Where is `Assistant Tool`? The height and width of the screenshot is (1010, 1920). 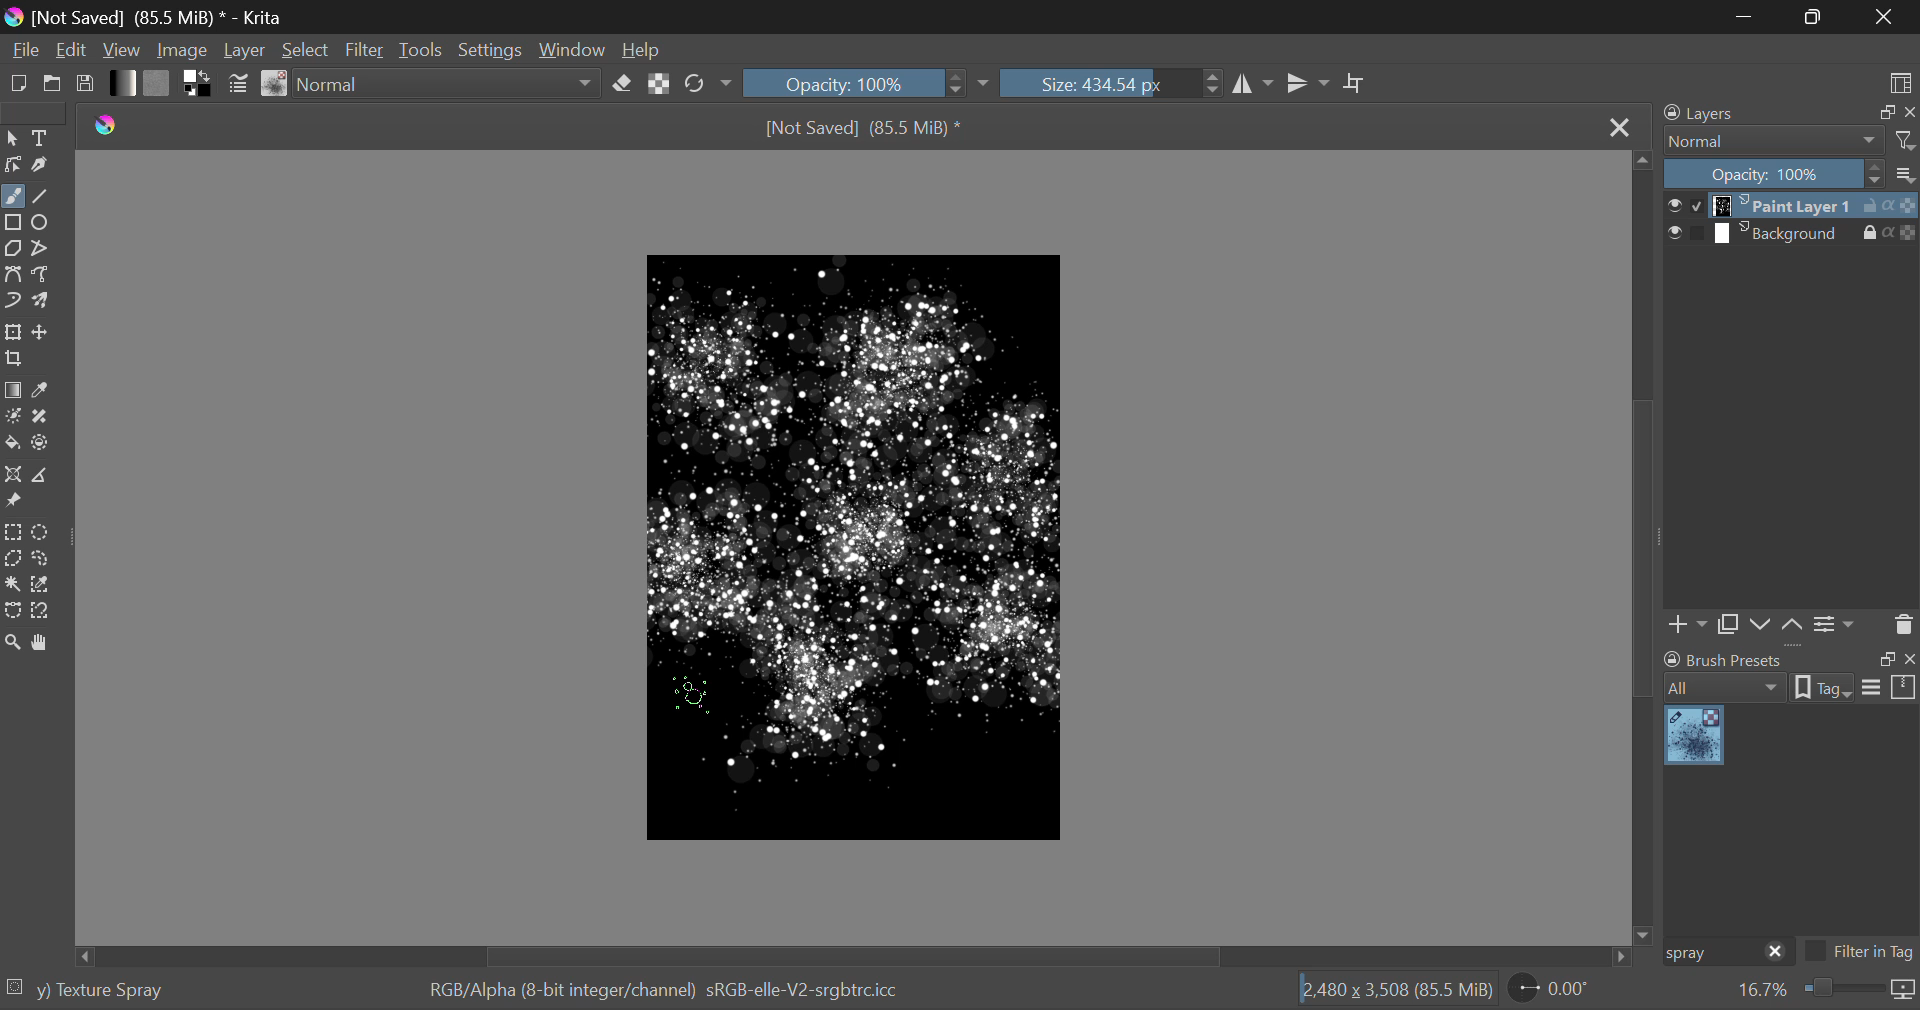
Assistant Tool is located at coordinates (12, 475).